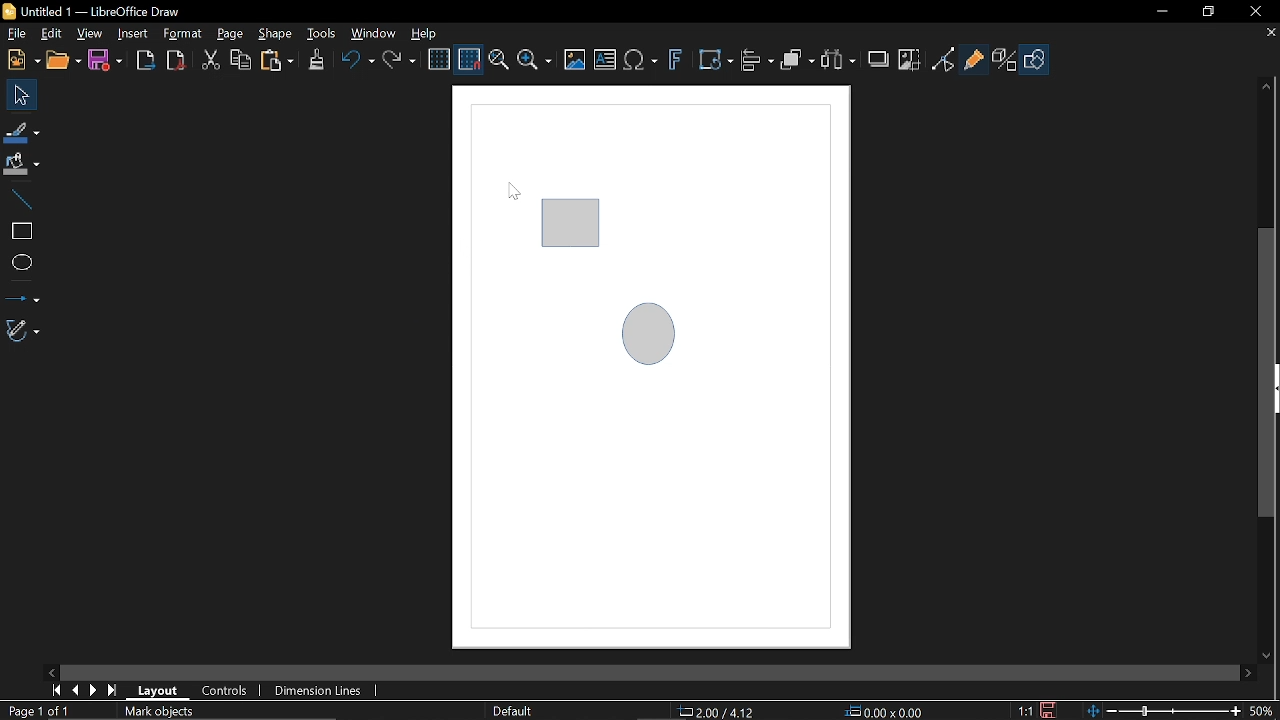  What do you see at coordinates (799, 61) in the screenshot?
I see `Arrange` at bounding box center [799, 61].